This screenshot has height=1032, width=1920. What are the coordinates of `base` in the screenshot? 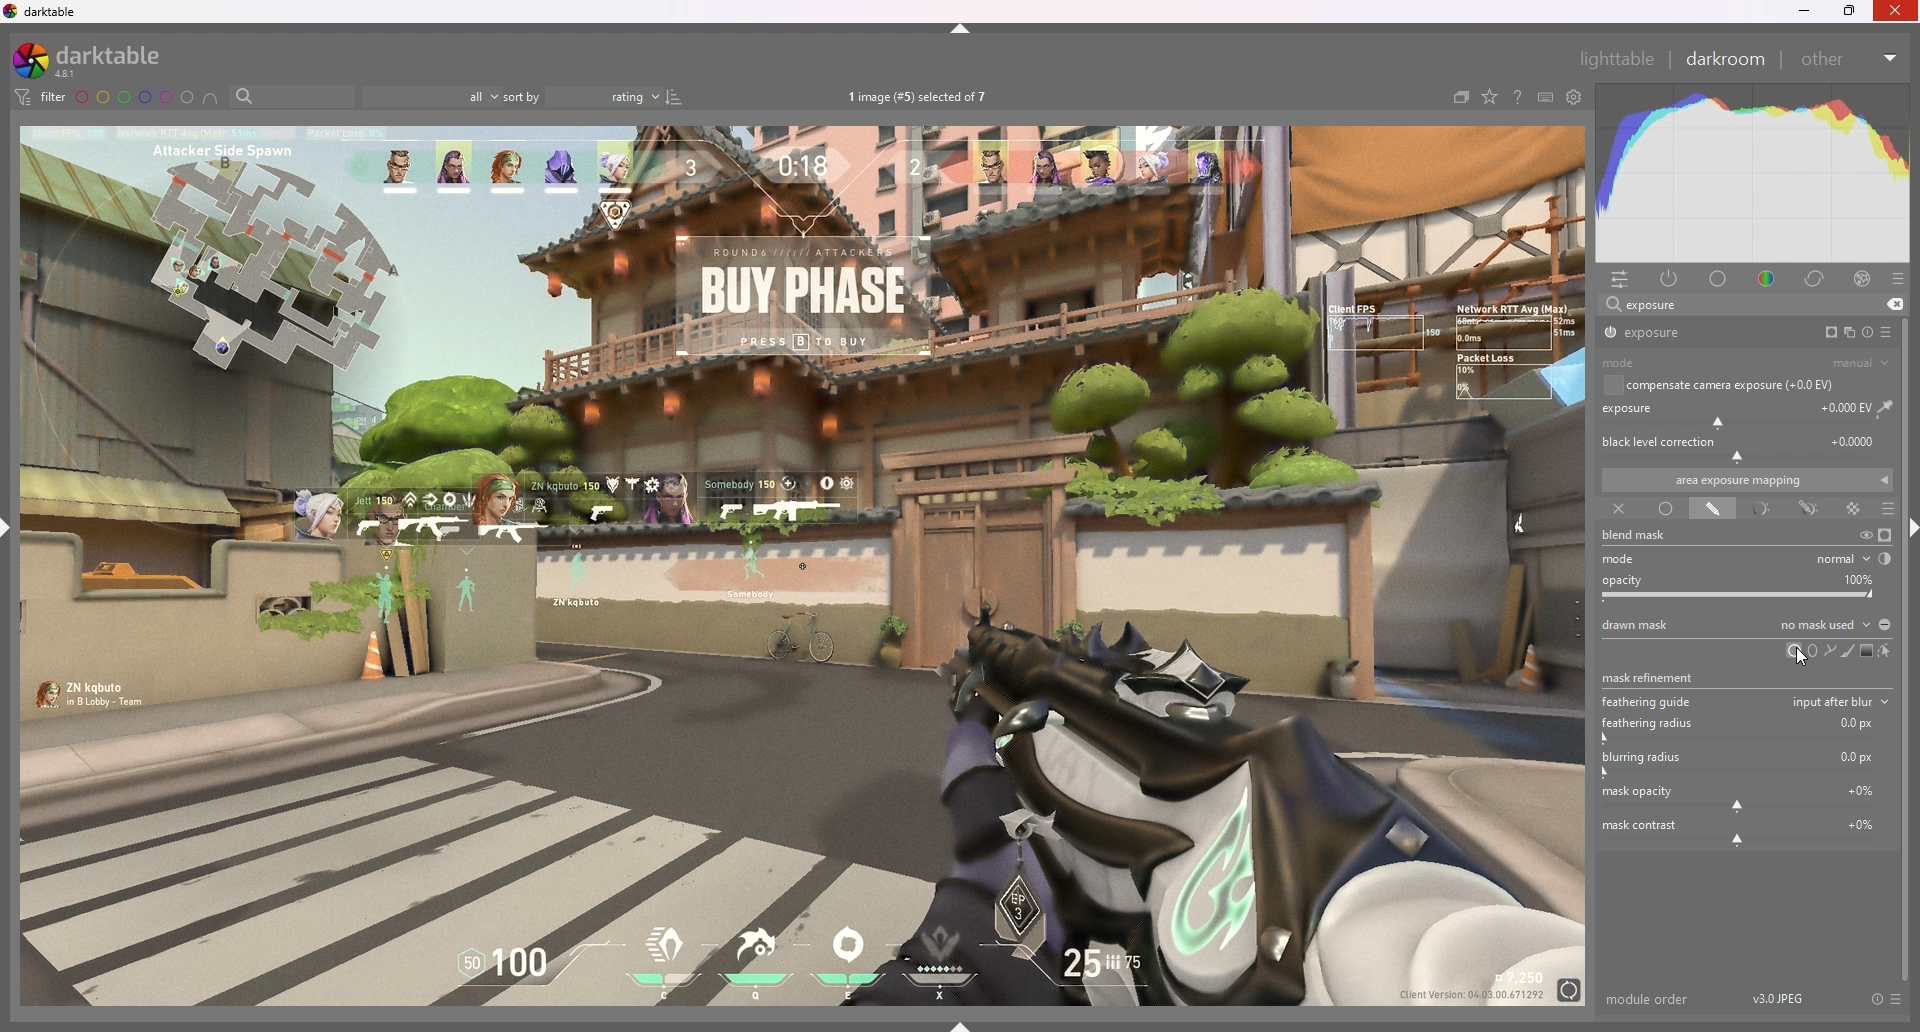 It's located at (1719, 280).